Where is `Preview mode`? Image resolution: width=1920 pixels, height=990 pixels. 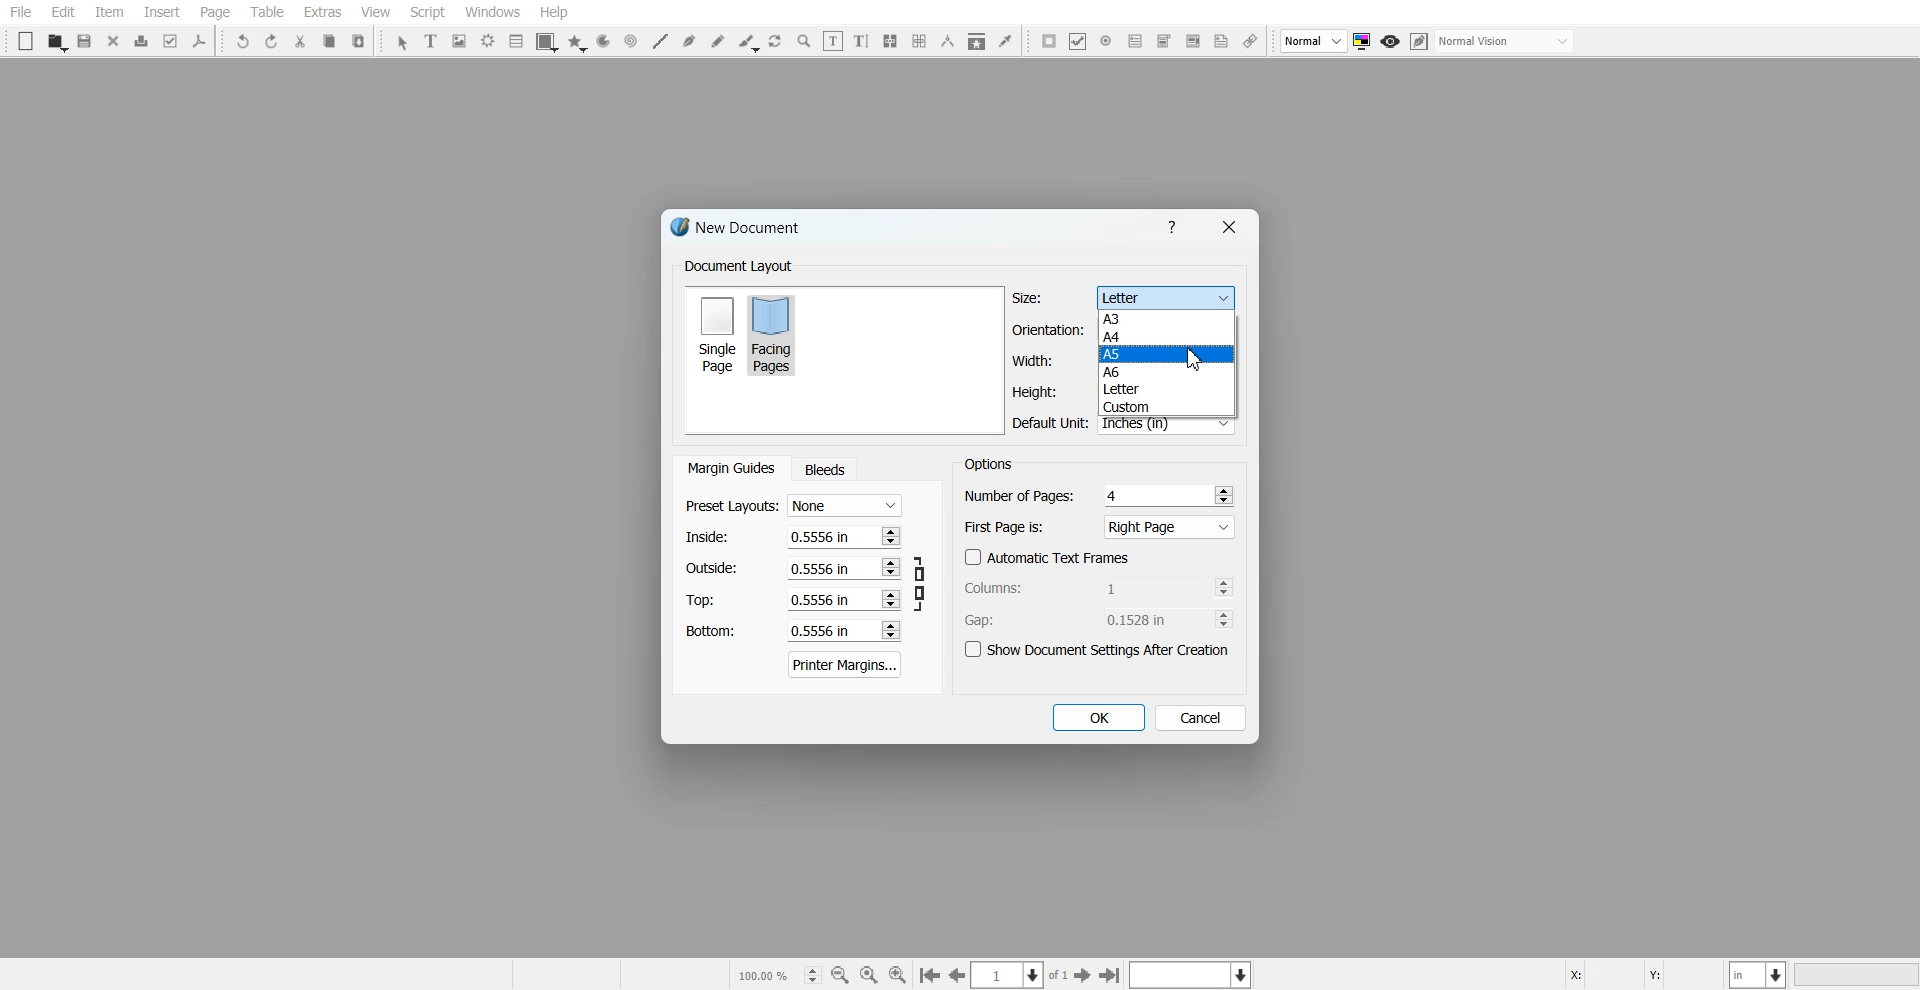
Preview mode is located at coordinates (1391, 42).